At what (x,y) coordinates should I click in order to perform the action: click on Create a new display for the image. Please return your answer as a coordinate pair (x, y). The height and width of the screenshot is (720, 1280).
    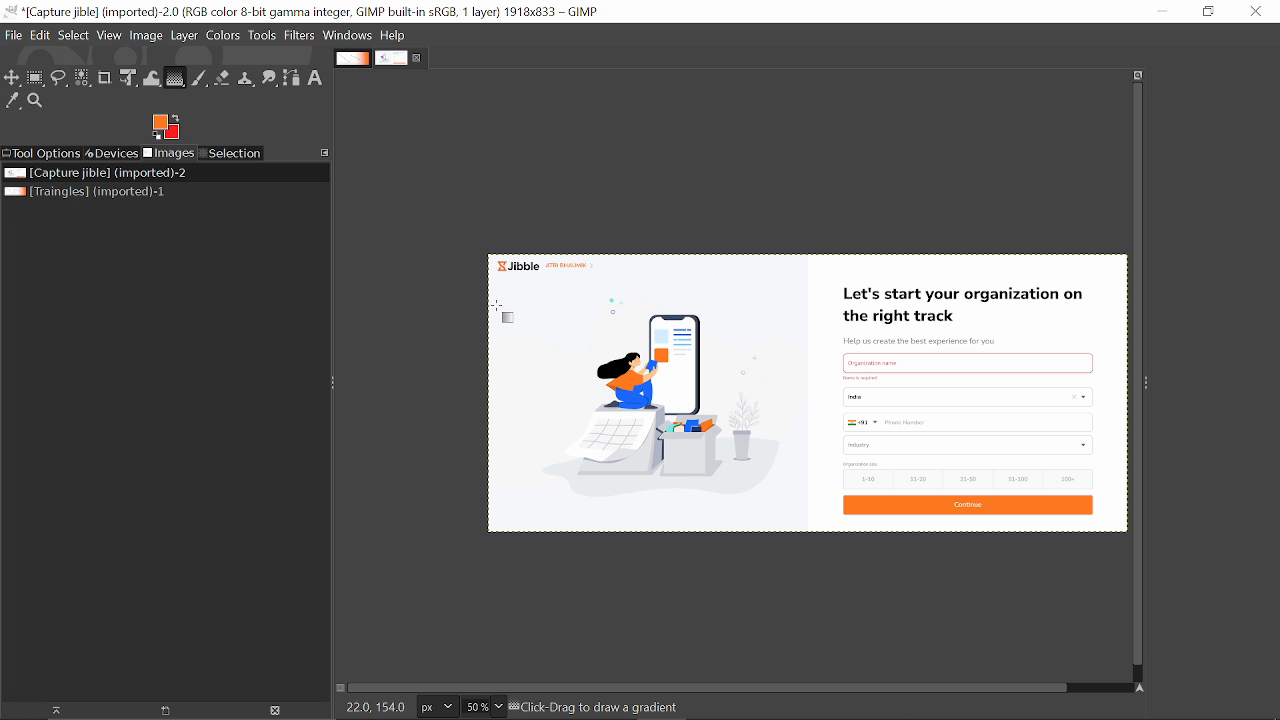
    Looking at the image, I should click on (159, 711).